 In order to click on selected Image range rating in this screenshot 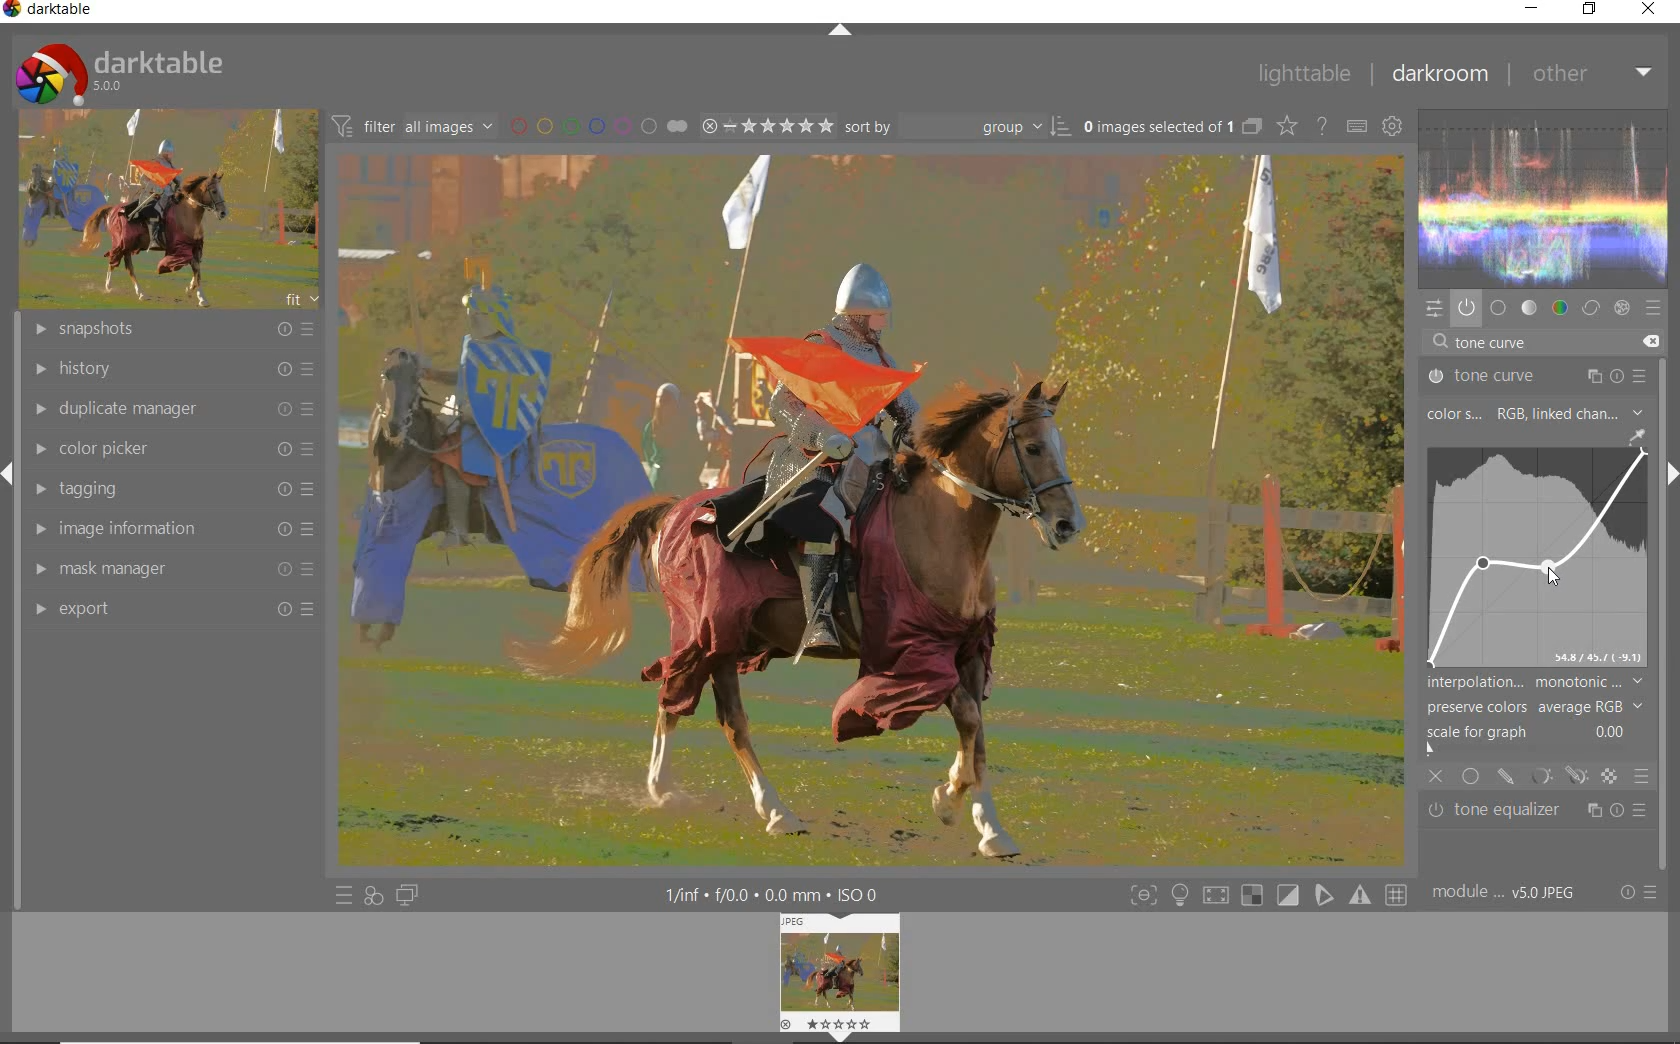, I will do `click(765, 126)`.